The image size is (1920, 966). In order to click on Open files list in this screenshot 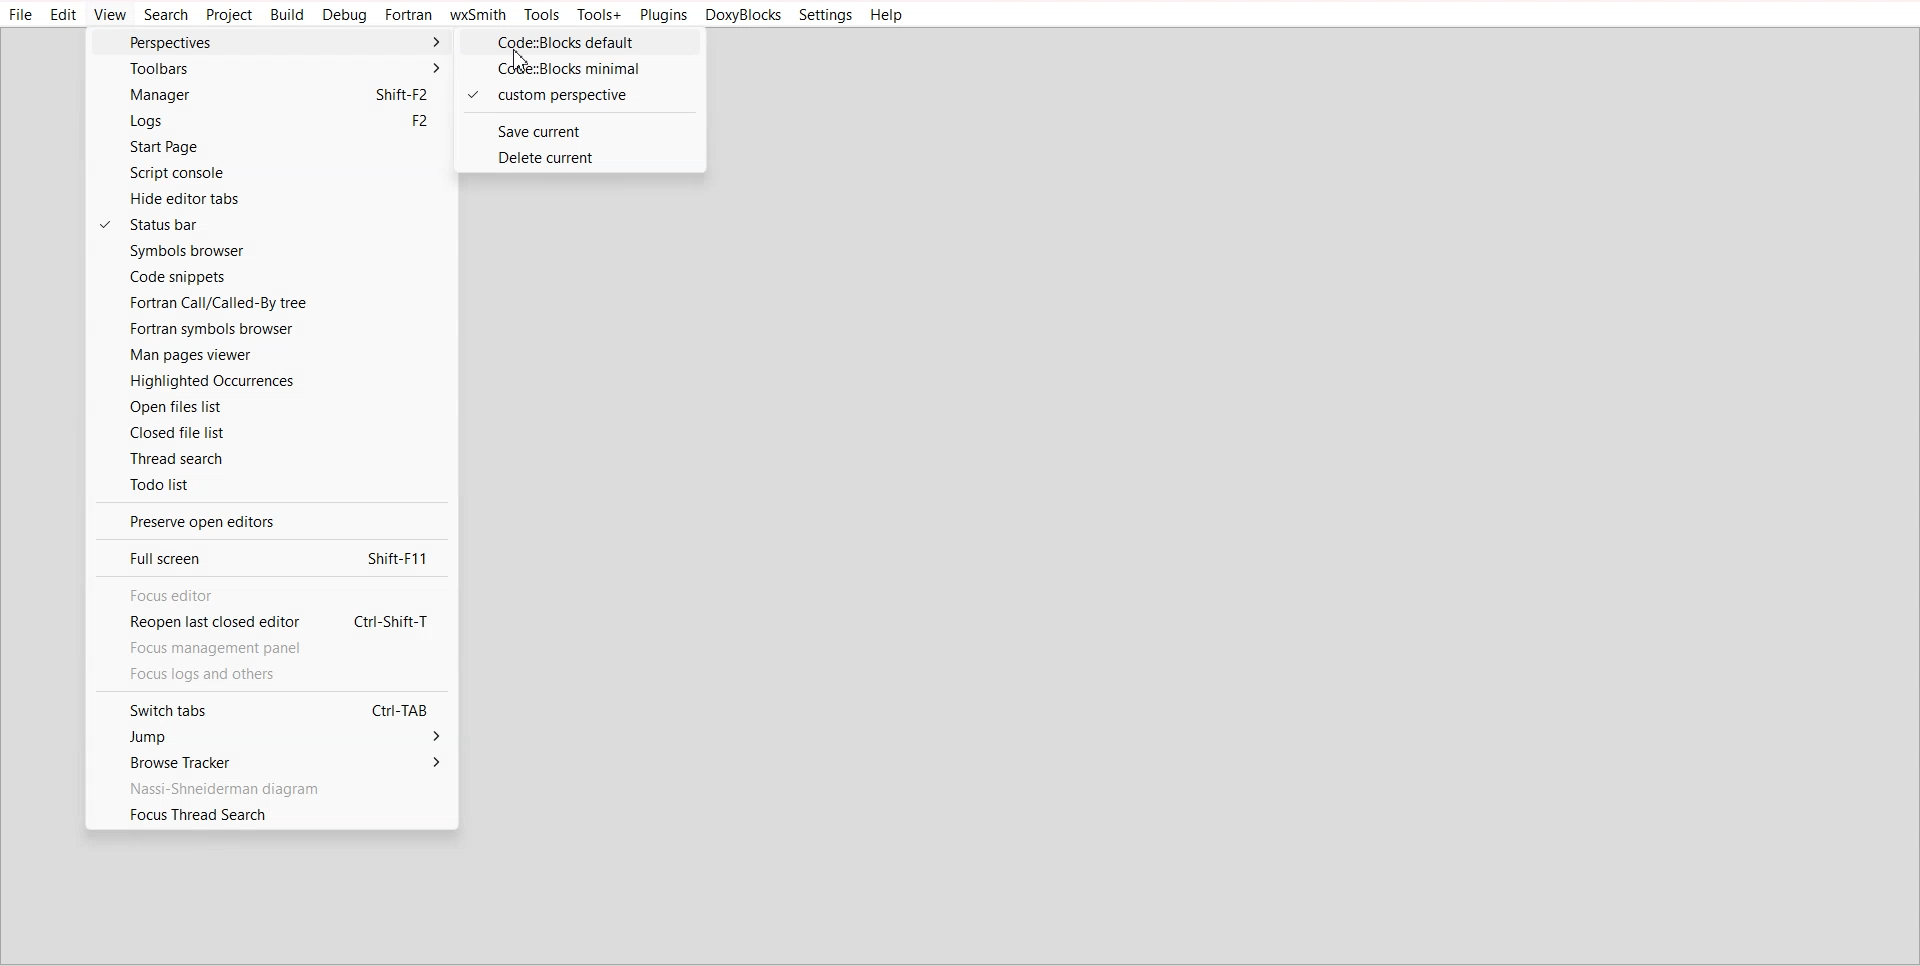, I will do `click(271, 406)`.